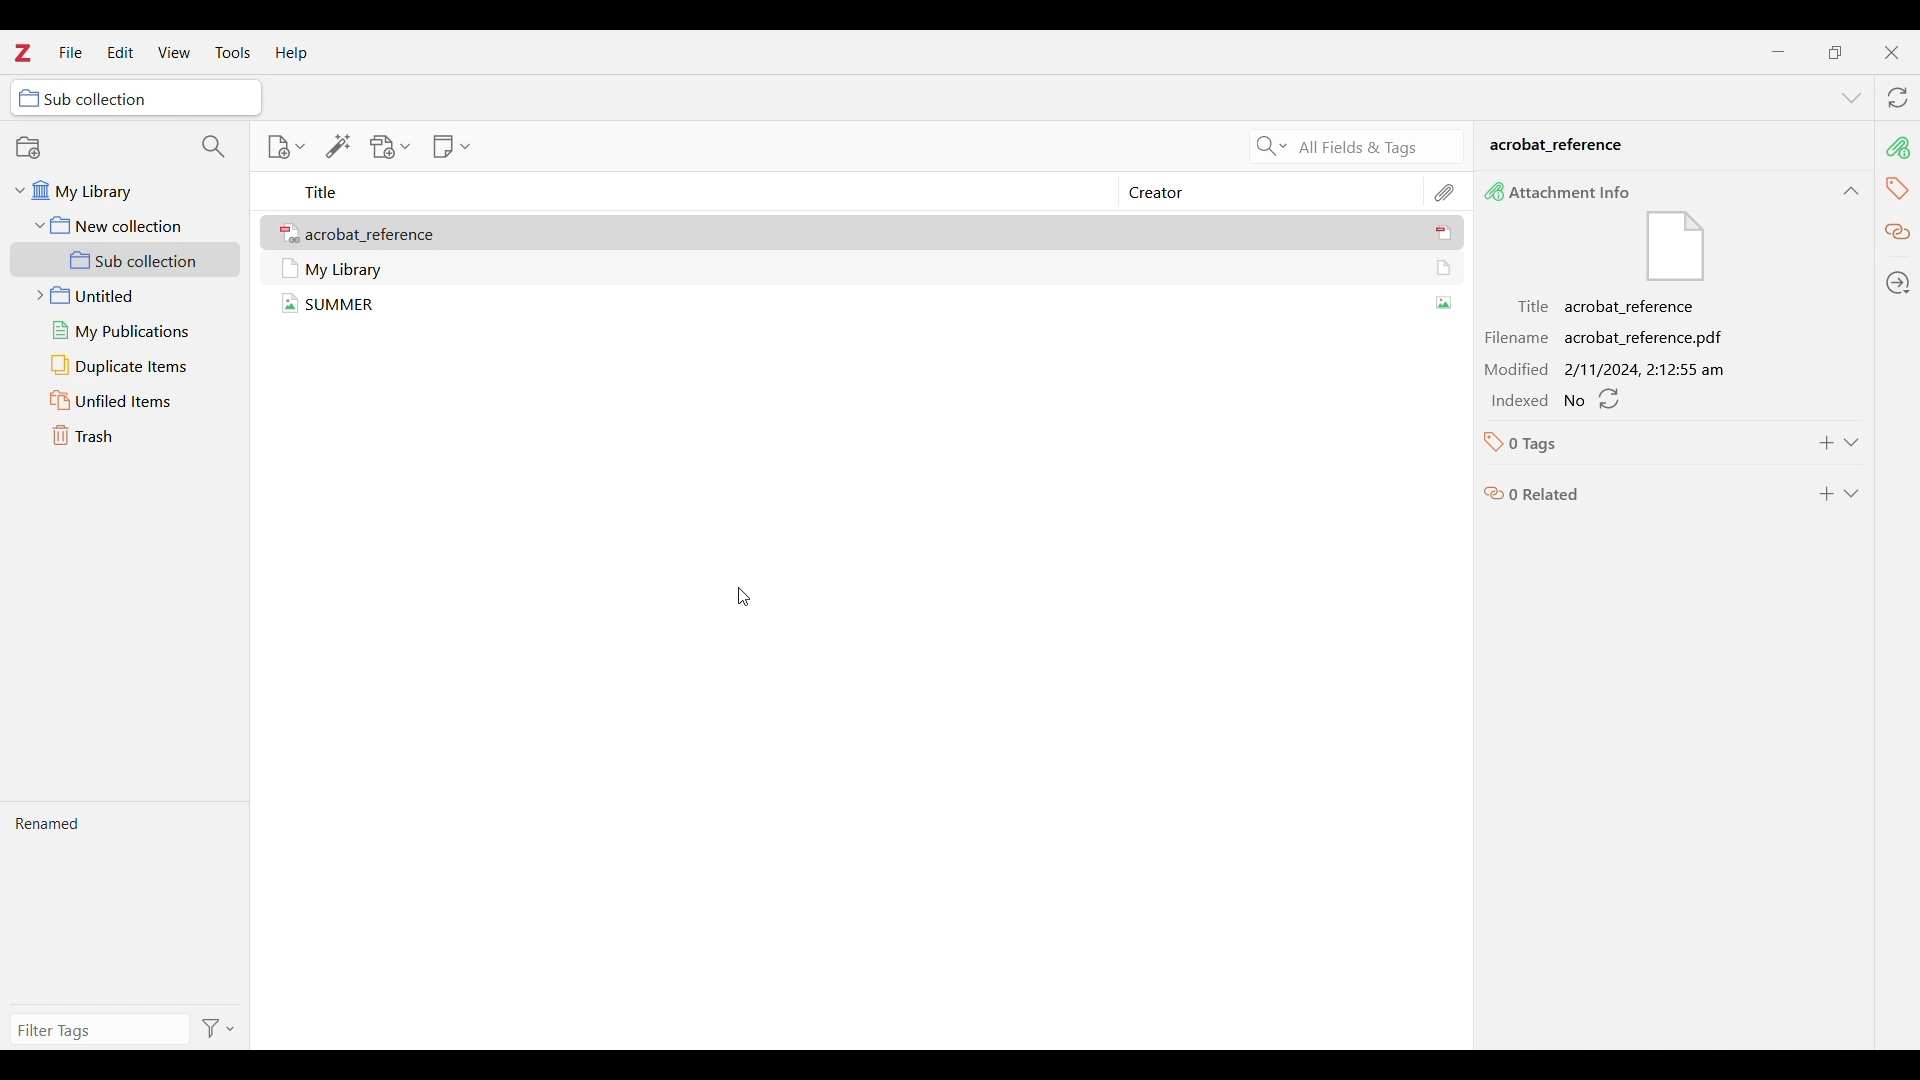 This screenshot has width=1920, height=1080. Describe the element at coordinates (136, 97) in the screenshot. I see `Current folder` at that location.